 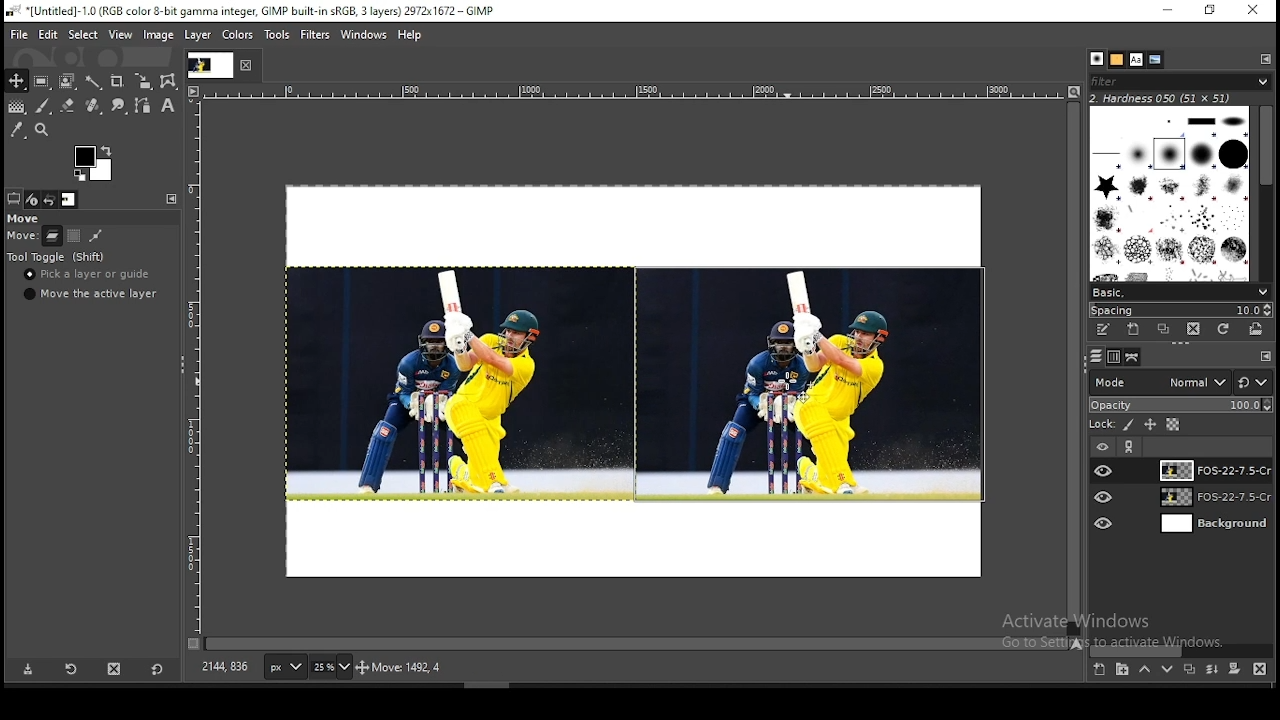 I want to click on brush presets, so click(x=1180, y=291).